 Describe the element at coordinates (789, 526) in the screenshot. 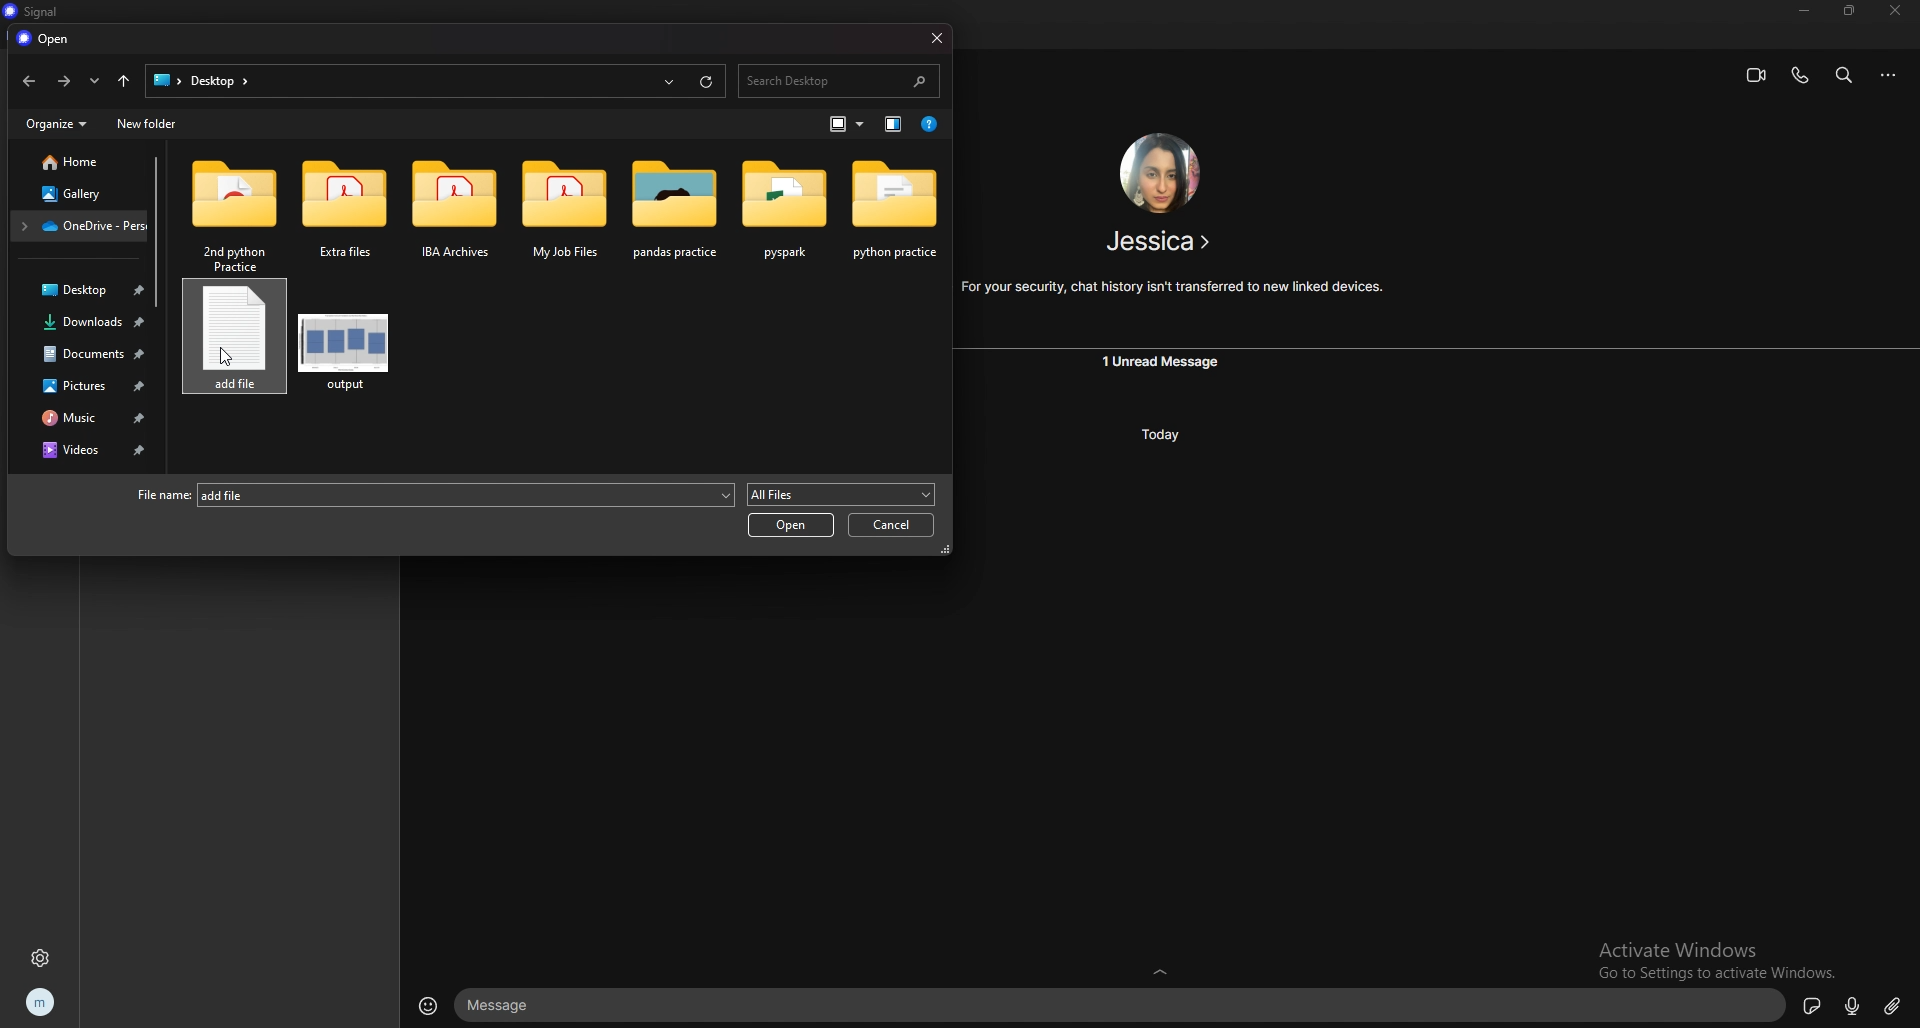

I see `open` at that location.